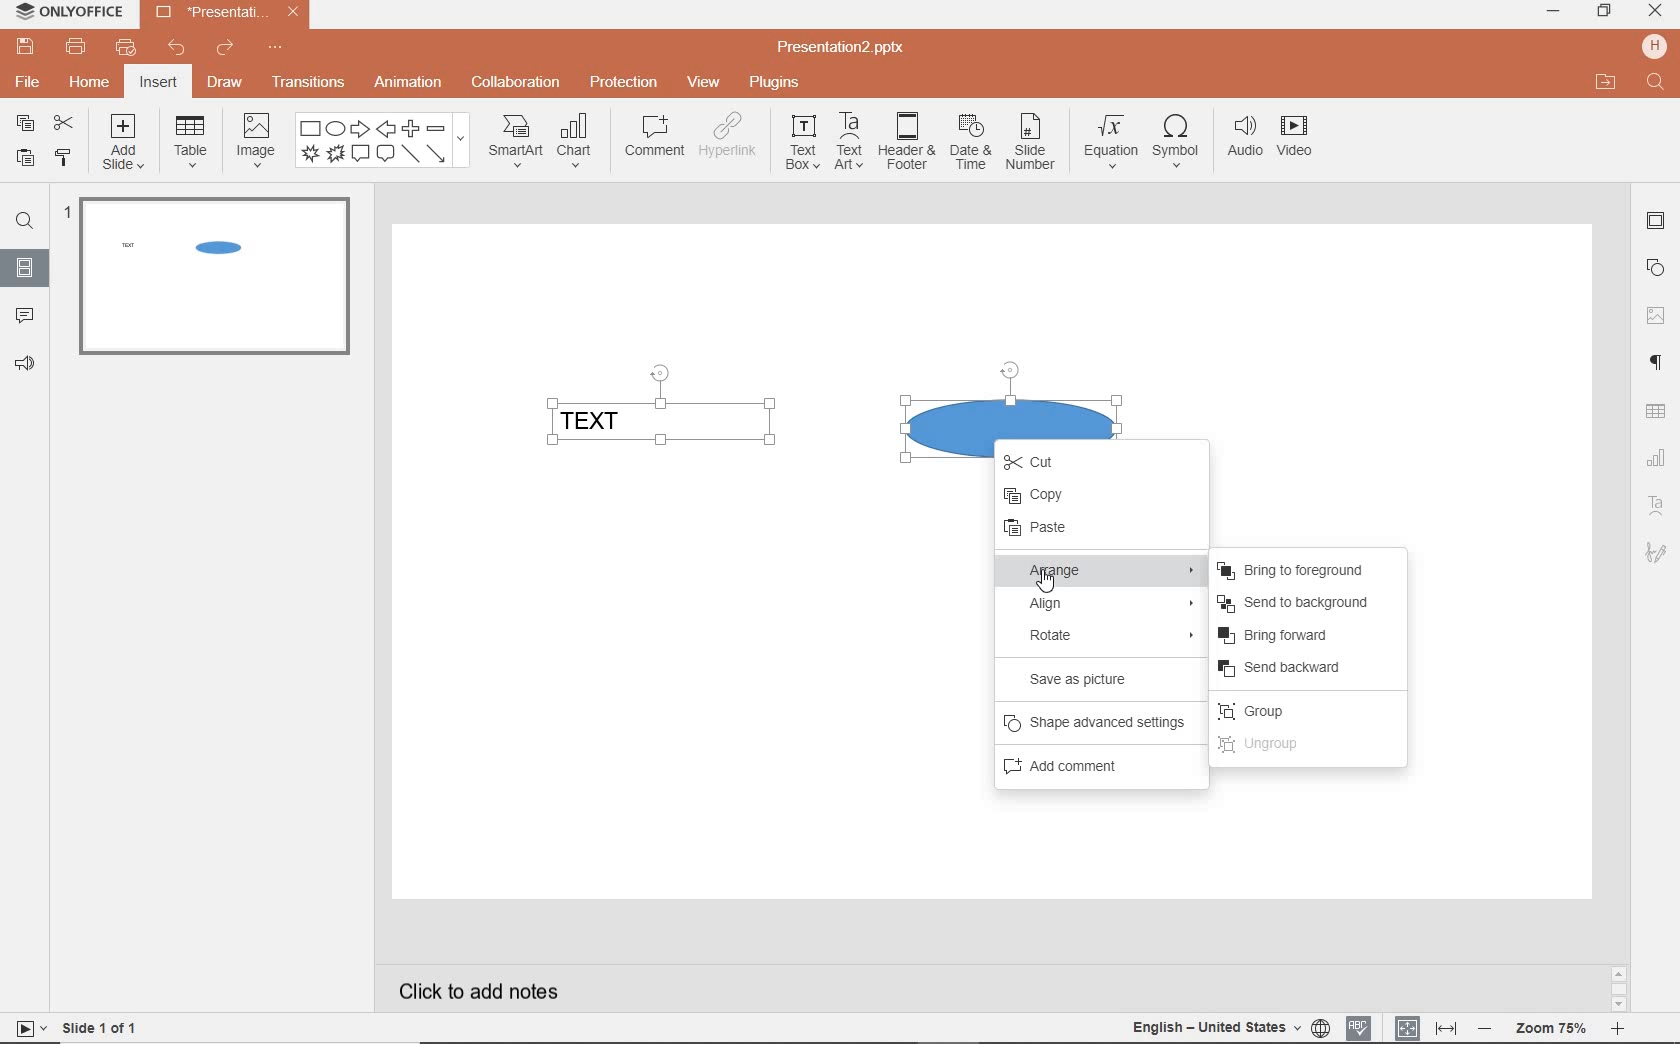  Describe the element at coordinates (1010, 400) in the screenshot. I see `SHAPE SELECTED` at that location.